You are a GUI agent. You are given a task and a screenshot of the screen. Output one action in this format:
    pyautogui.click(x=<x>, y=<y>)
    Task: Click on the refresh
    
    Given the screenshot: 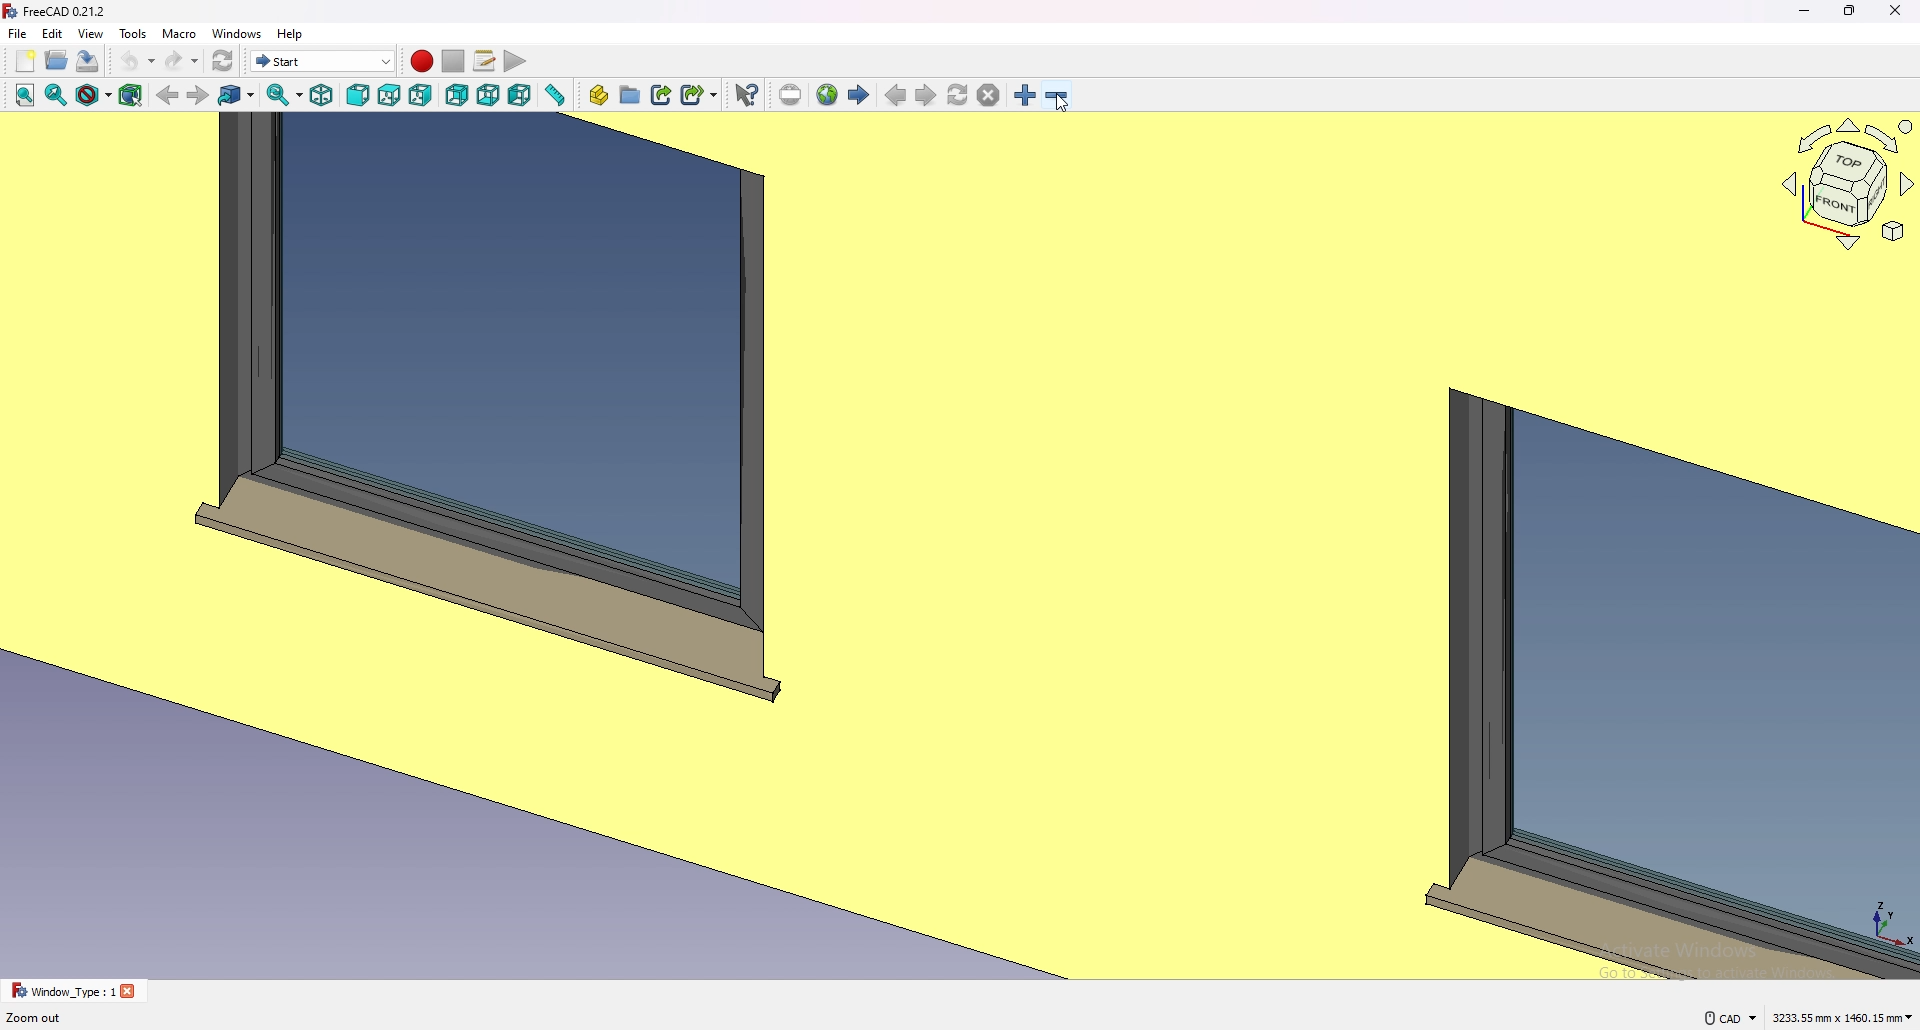 What is the action you would take?
    pyautogui.click(x=223, y=62)
    